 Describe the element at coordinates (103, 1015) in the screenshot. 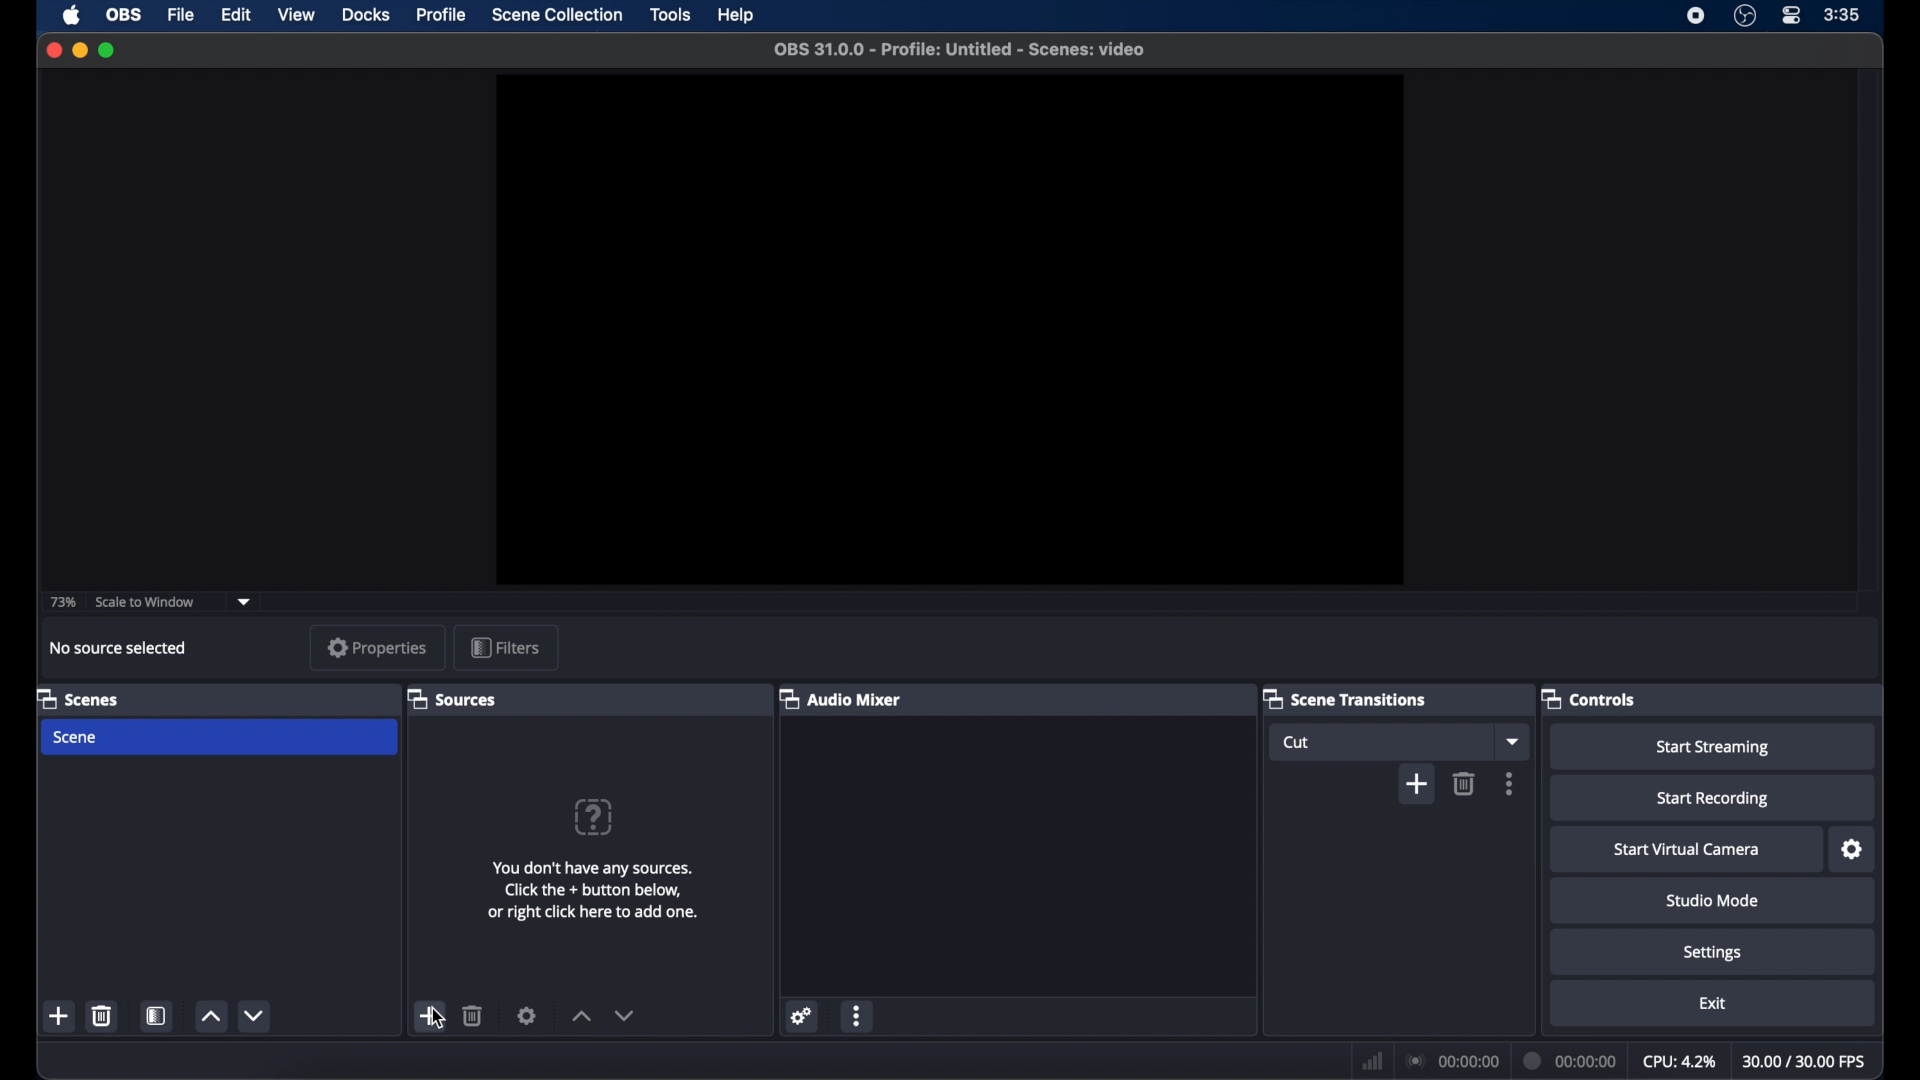

I see `delete` at that location.